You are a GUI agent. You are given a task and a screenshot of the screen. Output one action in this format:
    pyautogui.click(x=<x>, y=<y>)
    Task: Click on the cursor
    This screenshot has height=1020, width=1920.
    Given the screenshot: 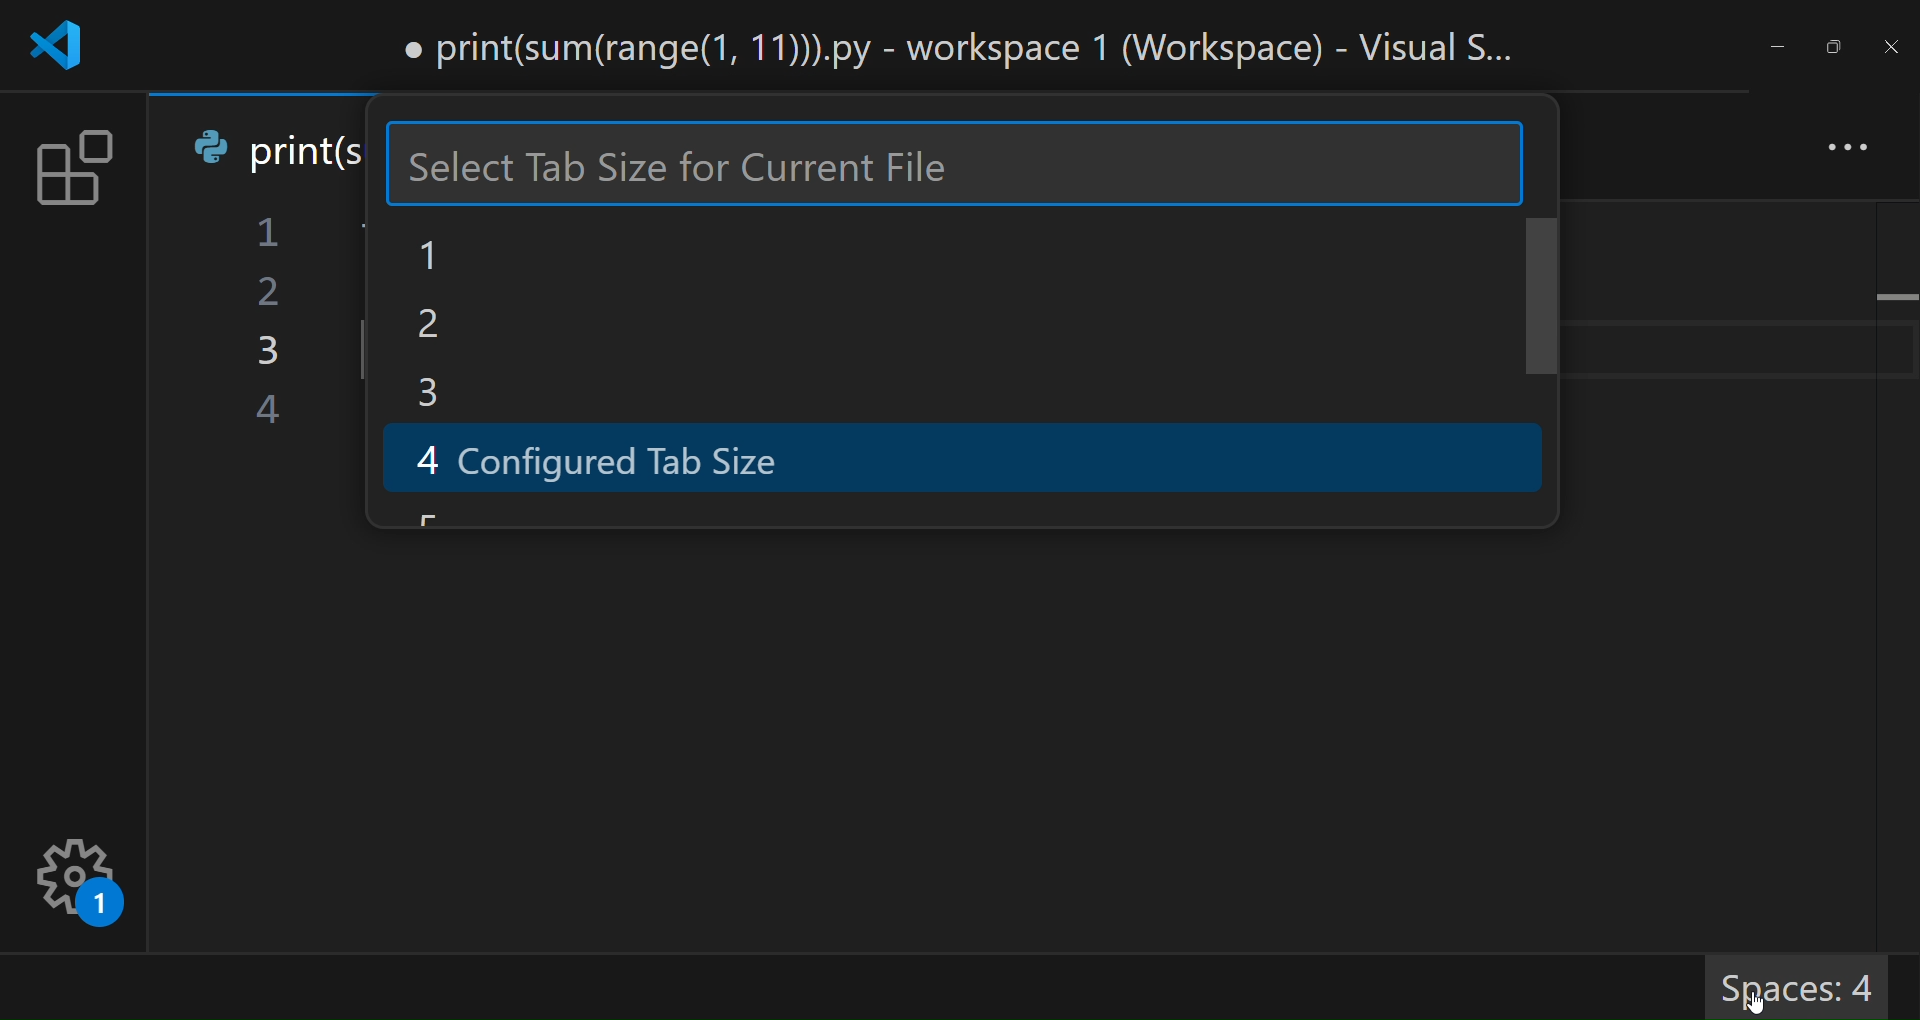 What is the action you would take?
    pyautogui.click(x=1752, y=975)
    